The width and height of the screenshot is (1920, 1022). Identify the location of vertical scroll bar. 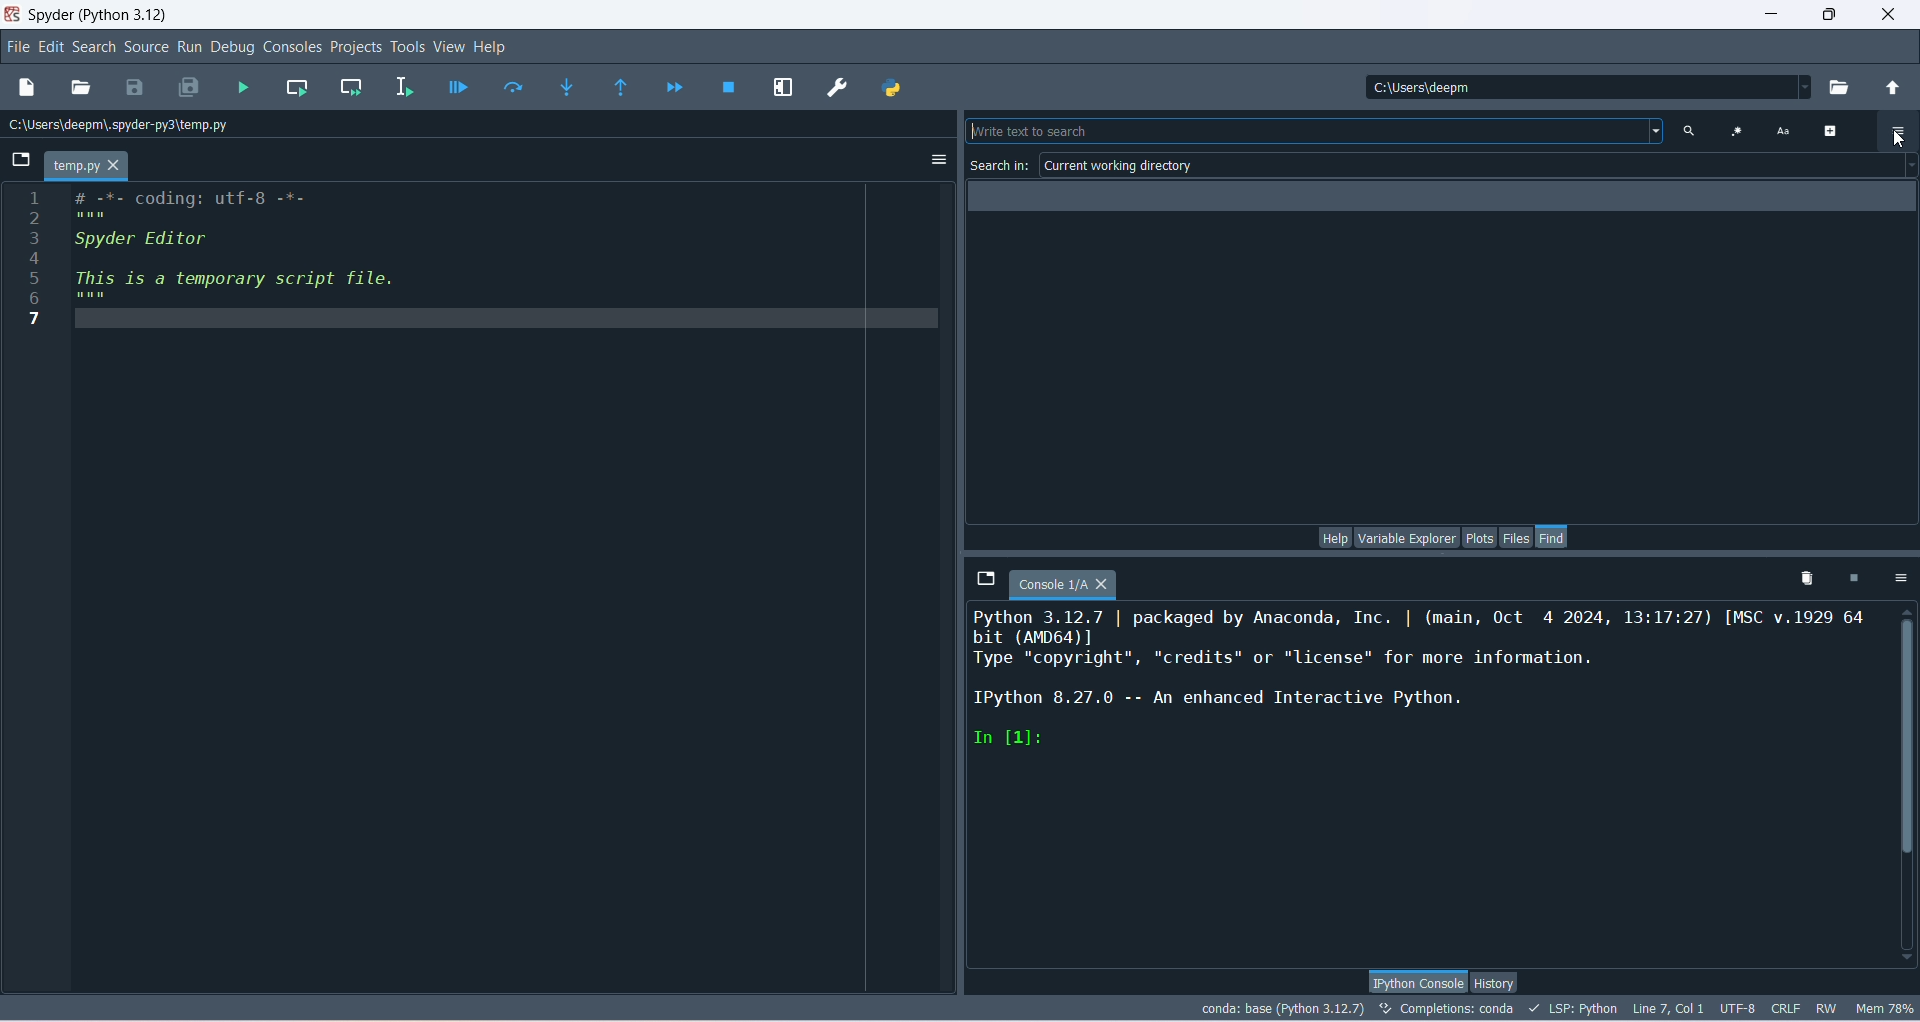
(1903, 783).